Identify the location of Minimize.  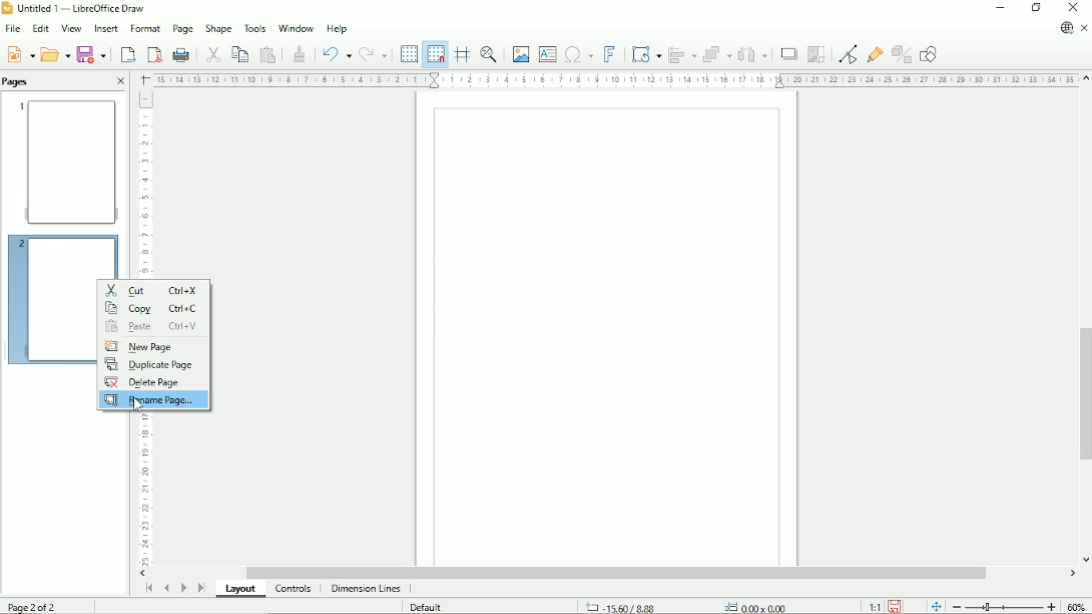
(999, 8).